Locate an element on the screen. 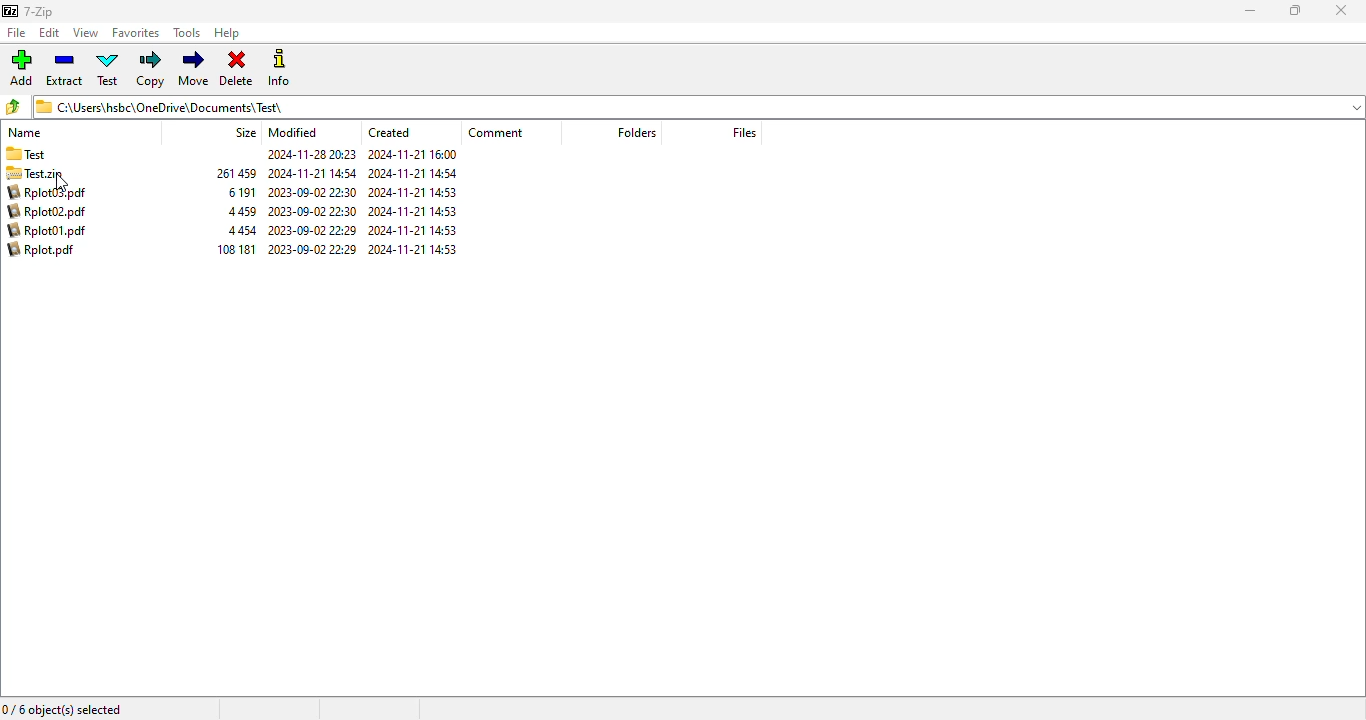  4 459 is located at coordinates (241, 211).